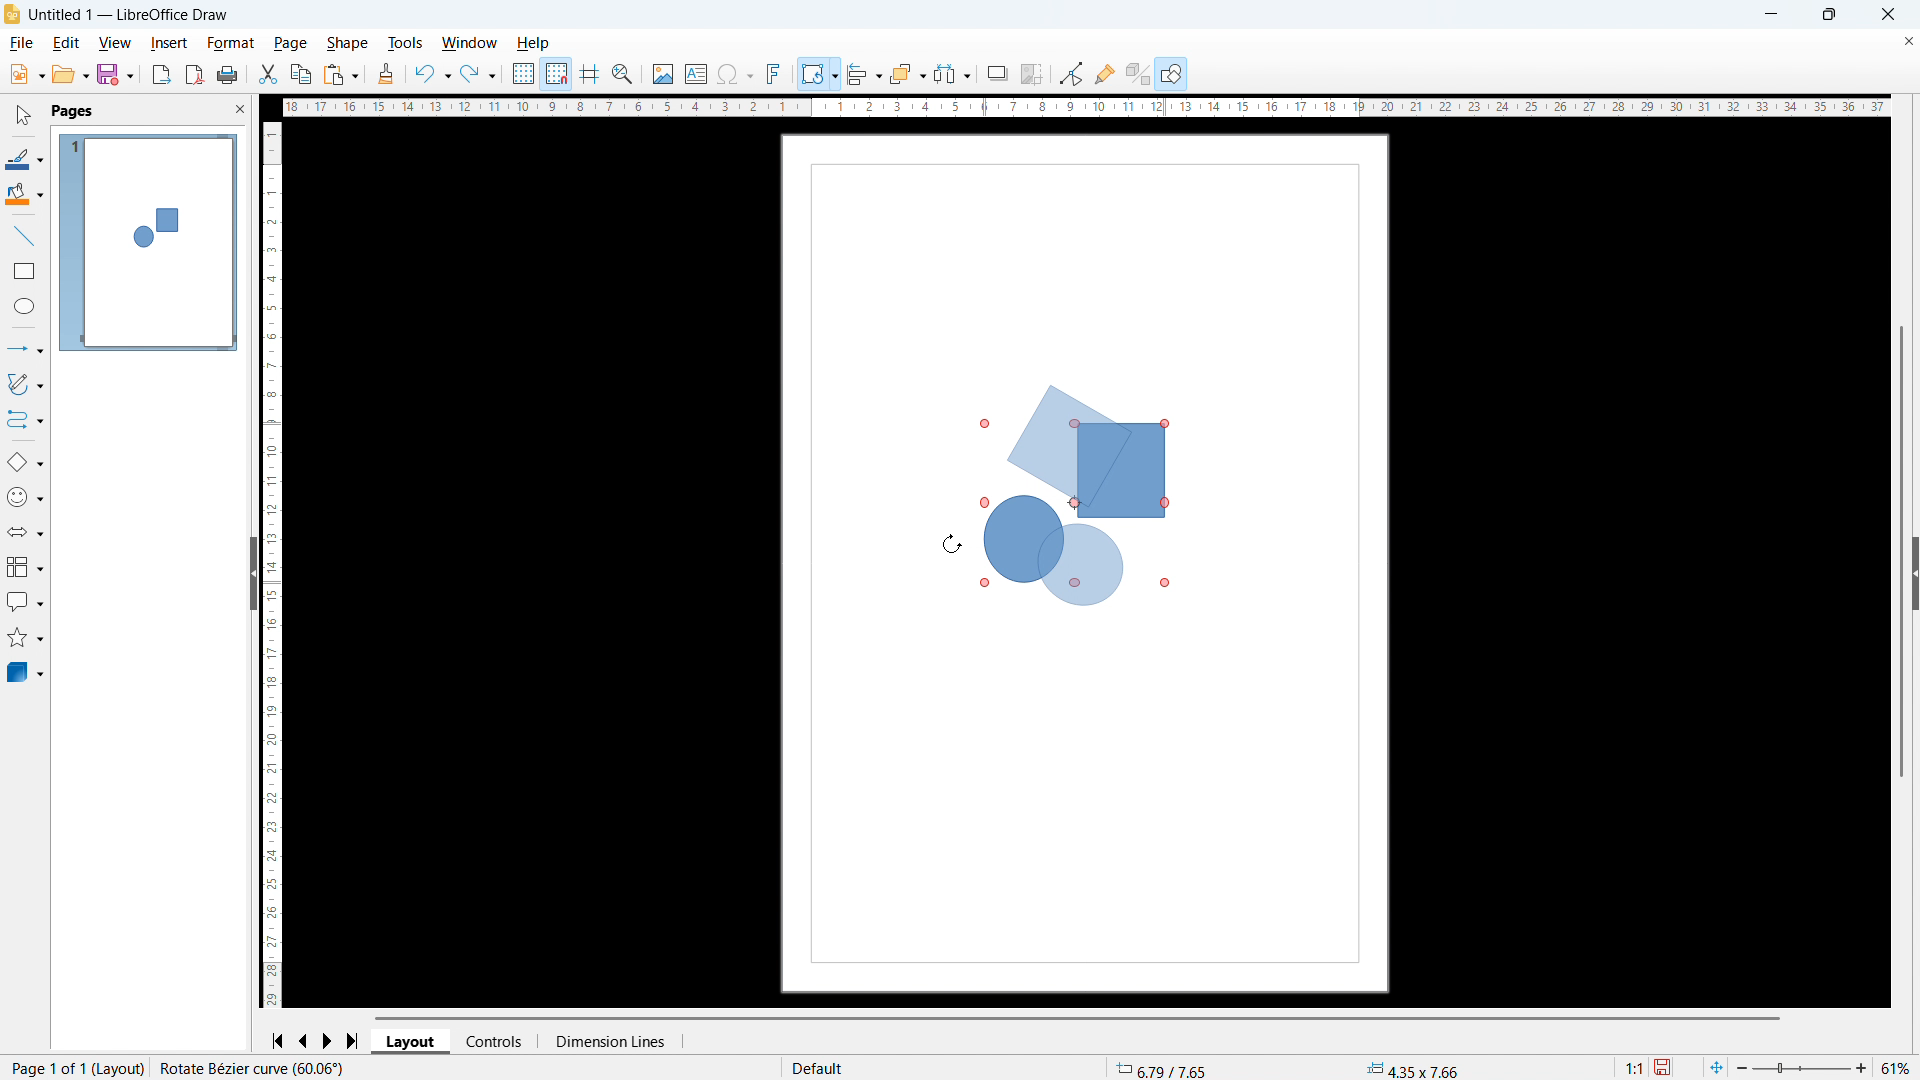 The width and height of the screenshot is (1920, 1080). What do you see at coordinates (170, 43) in the screenshot?
I see `Insert ` at bounding box center [170, 43].